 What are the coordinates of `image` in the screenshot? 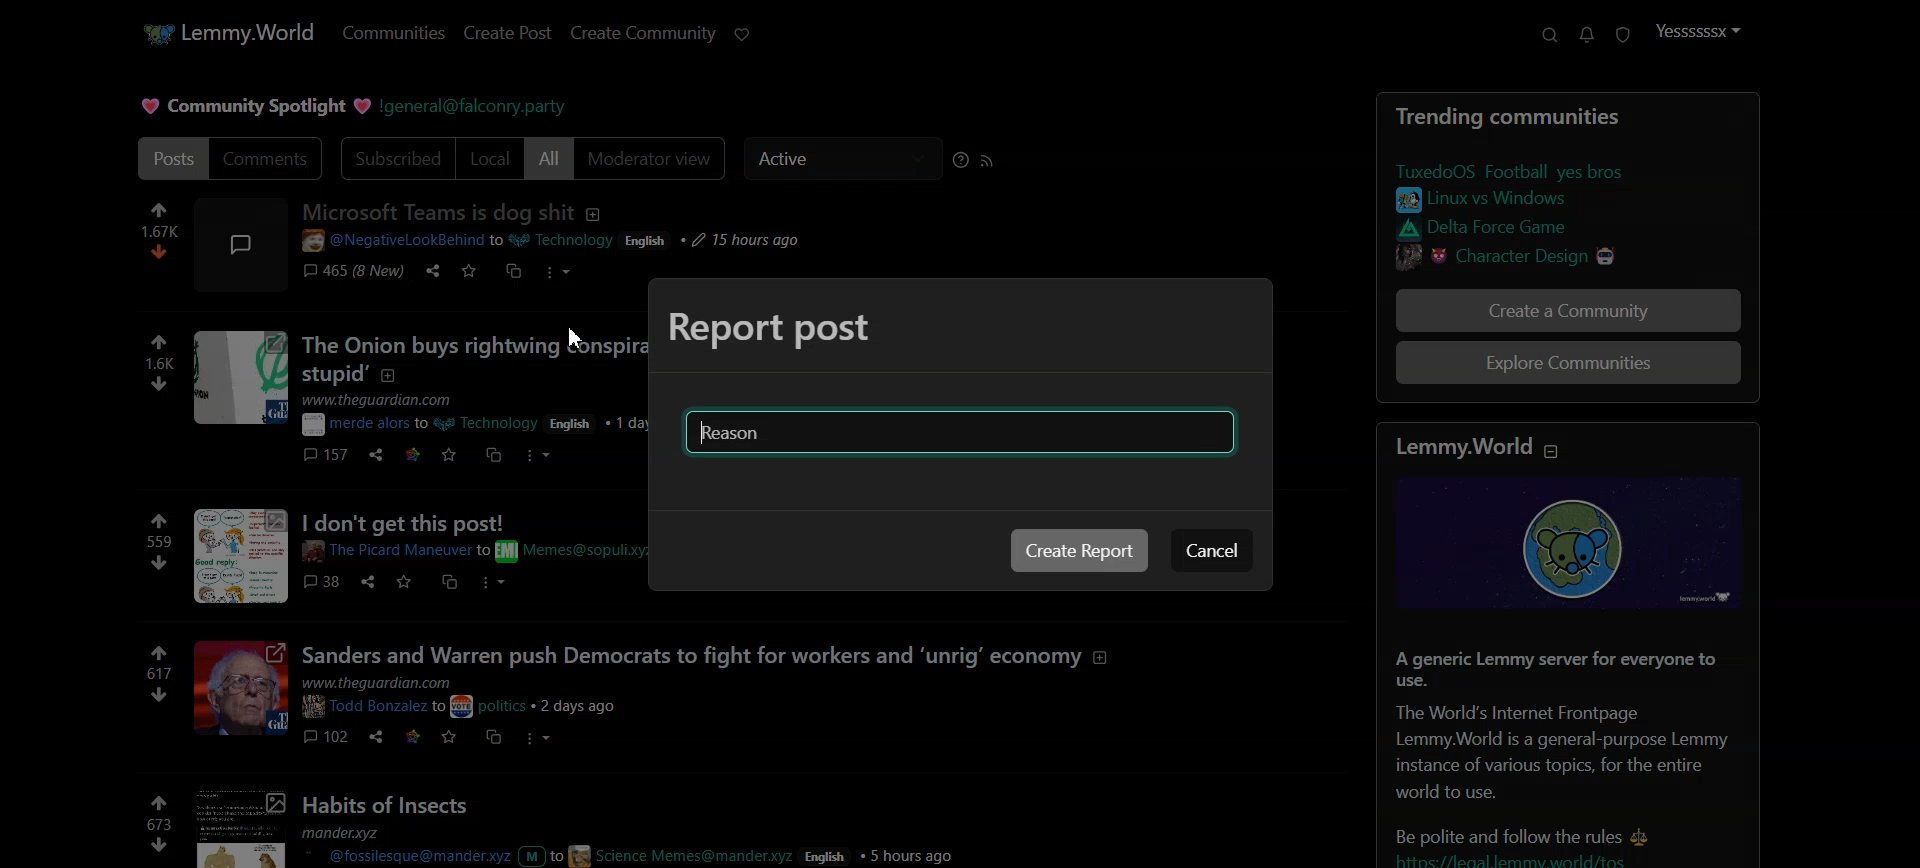 It's located at (238, 828).